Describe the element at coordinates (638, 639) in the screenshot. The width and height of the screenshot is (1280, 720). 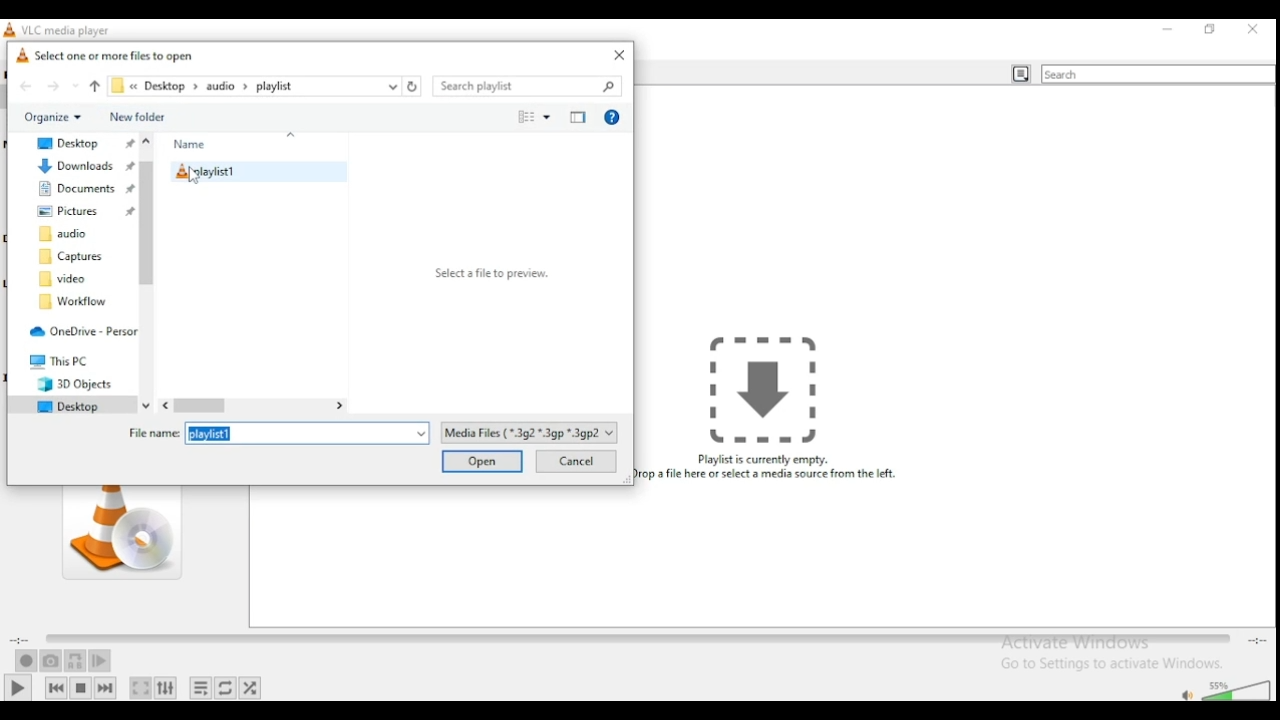
I see `seek bar` at that location.